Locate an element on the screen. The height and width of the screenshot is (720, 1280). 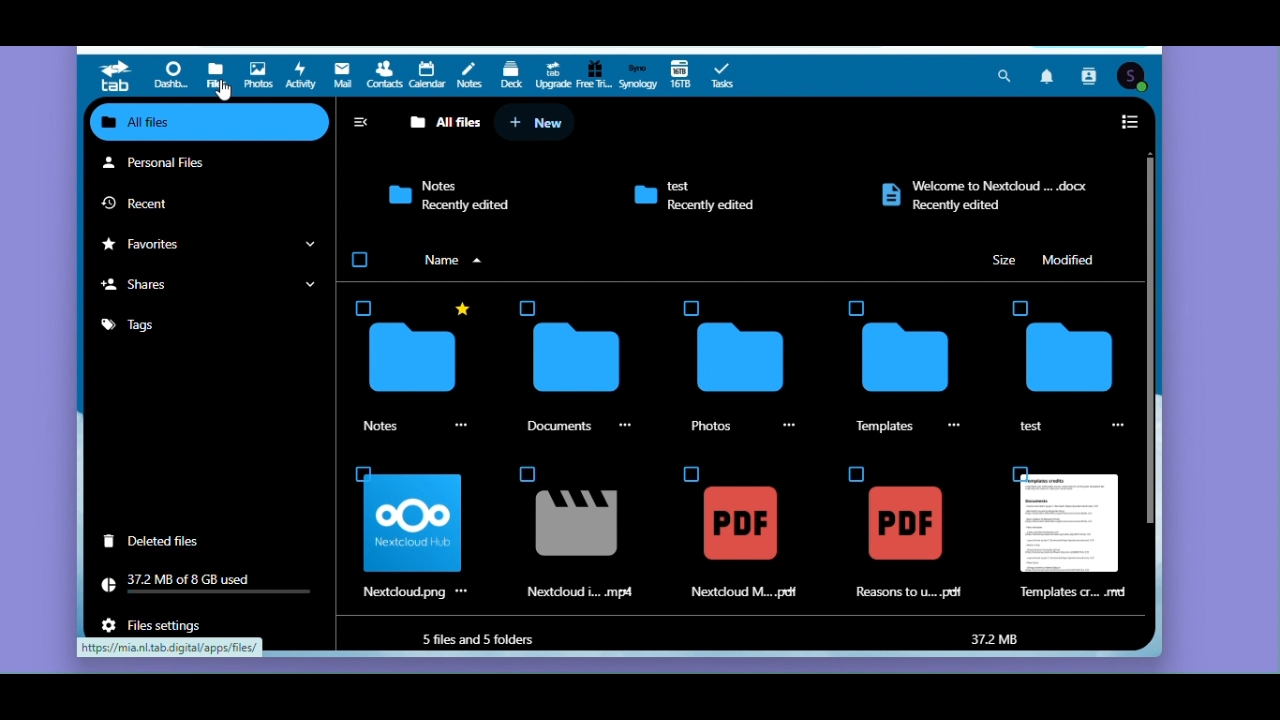
To list view is located at coordinates (1122, 122).